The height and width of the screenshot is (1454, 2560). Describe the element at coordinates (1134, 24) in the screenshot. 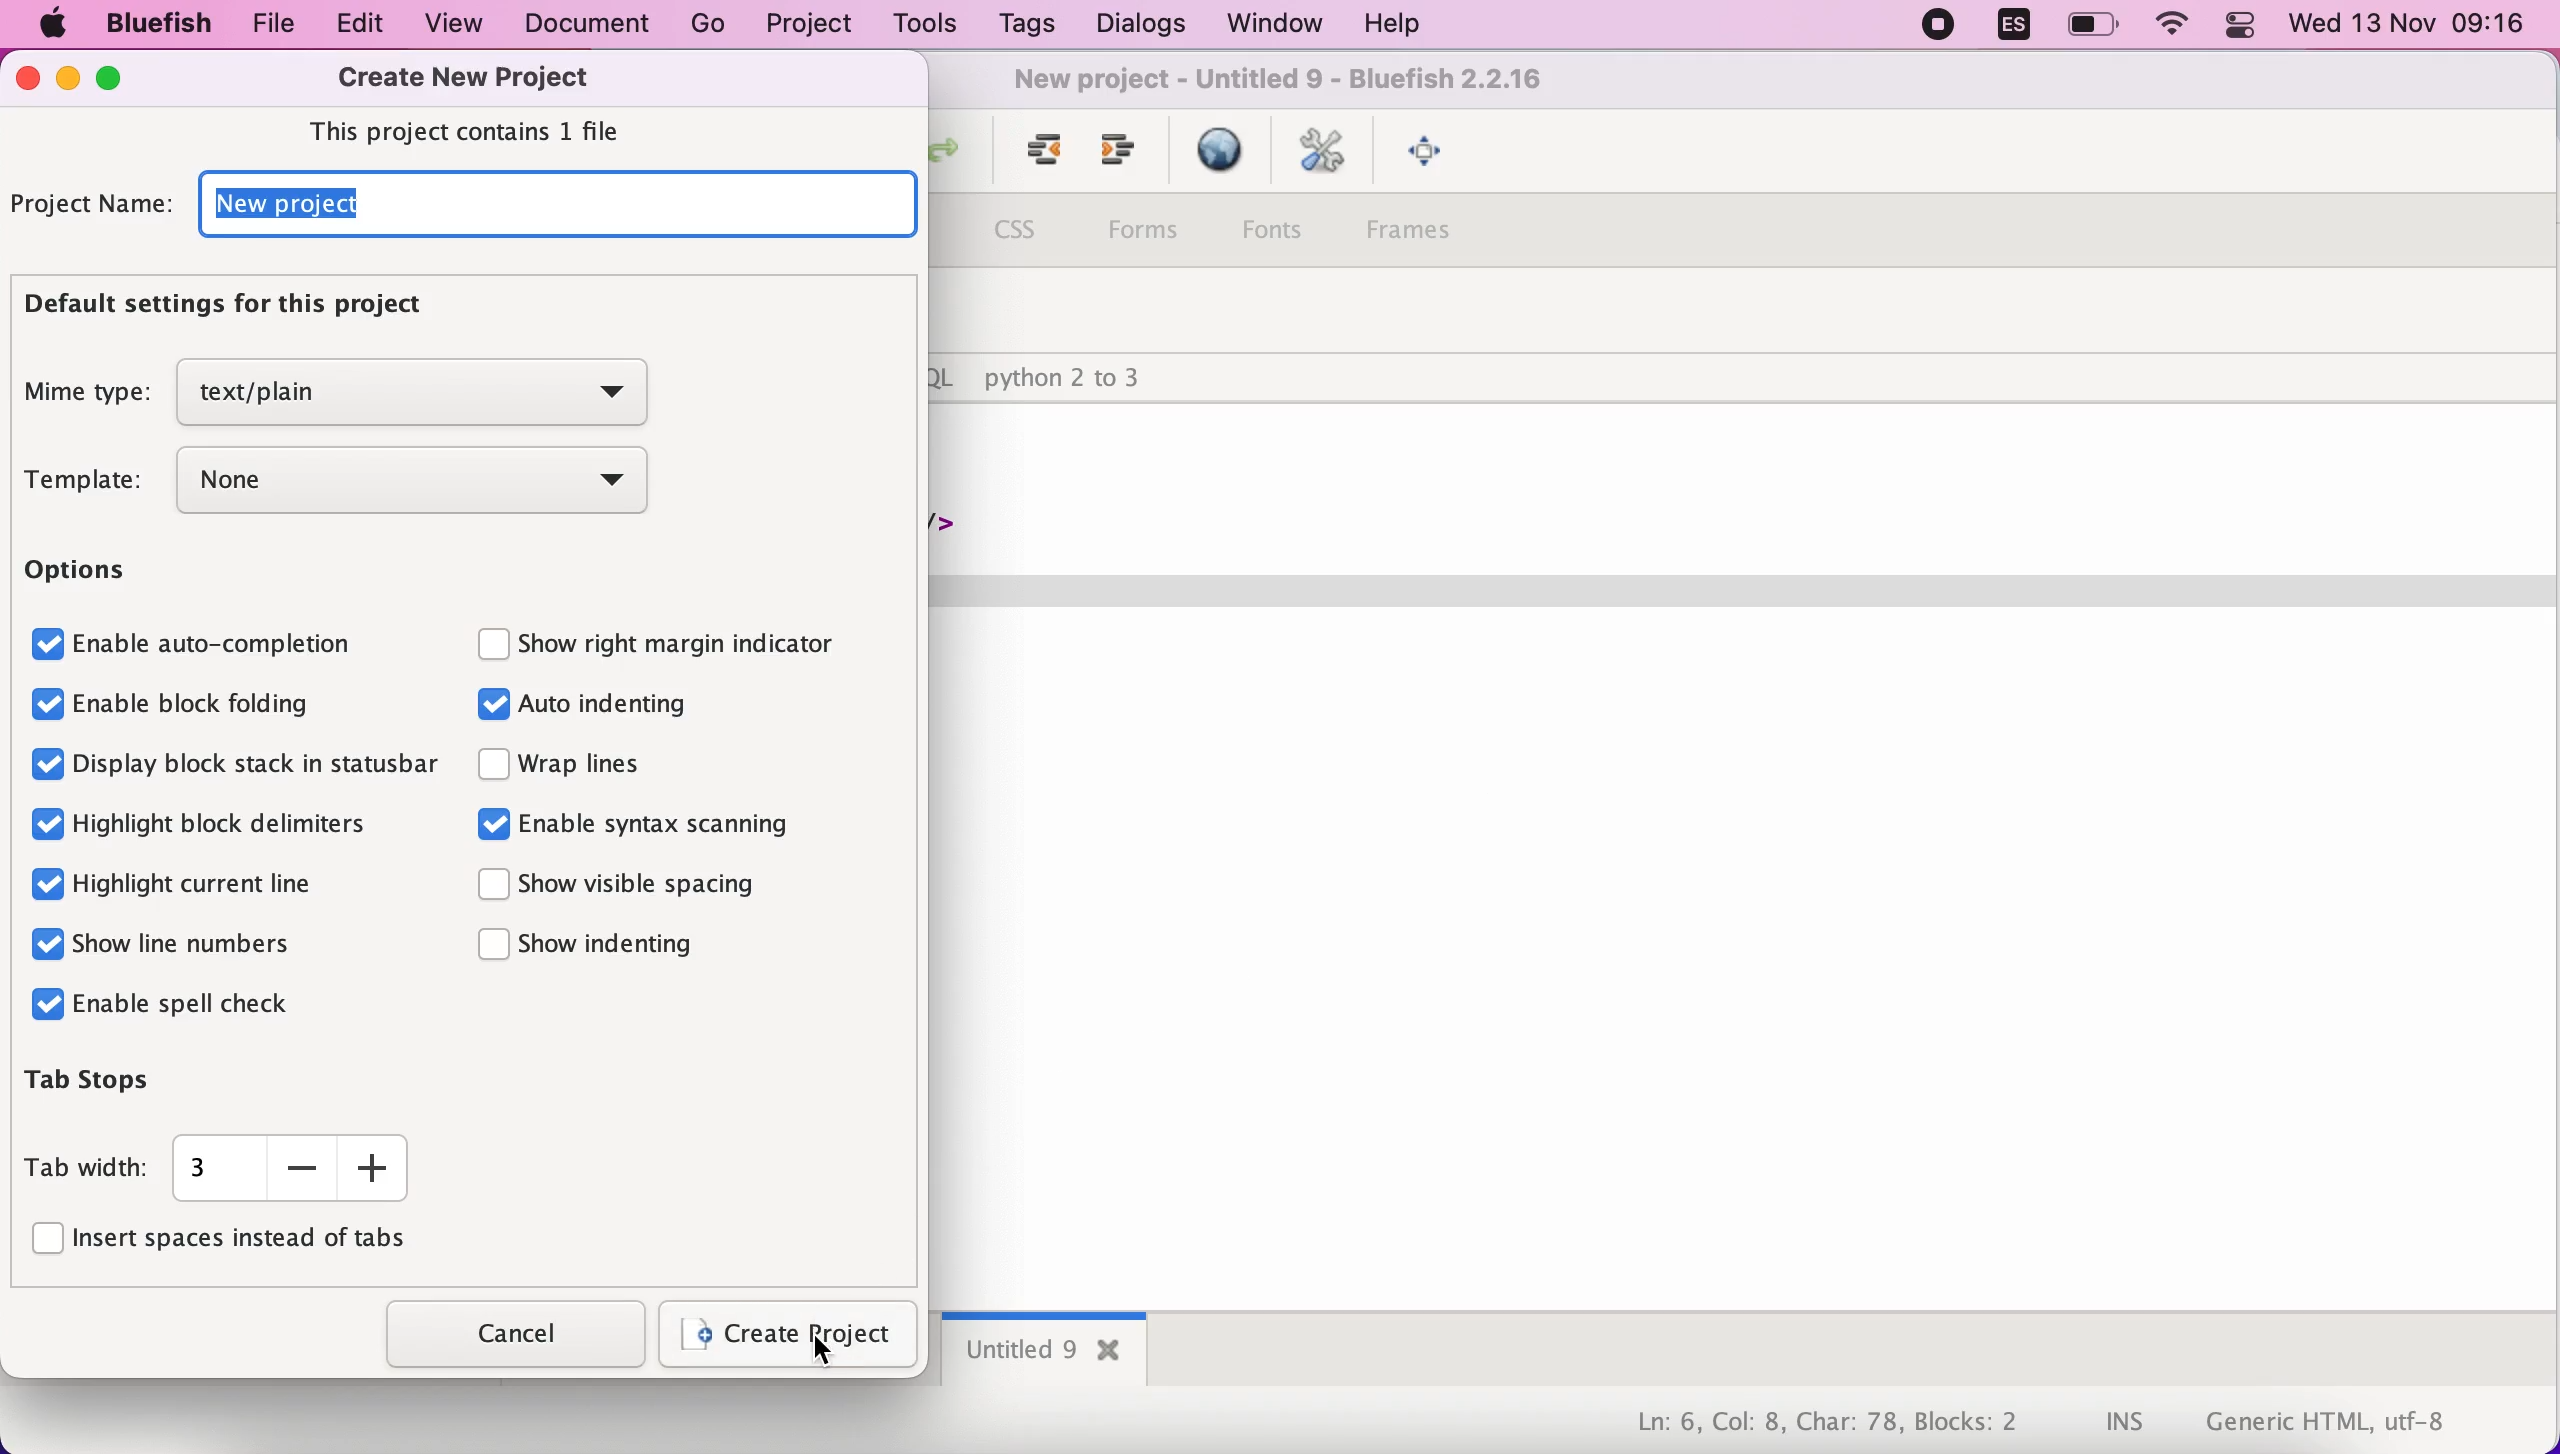

I see `dialogs` at that location.